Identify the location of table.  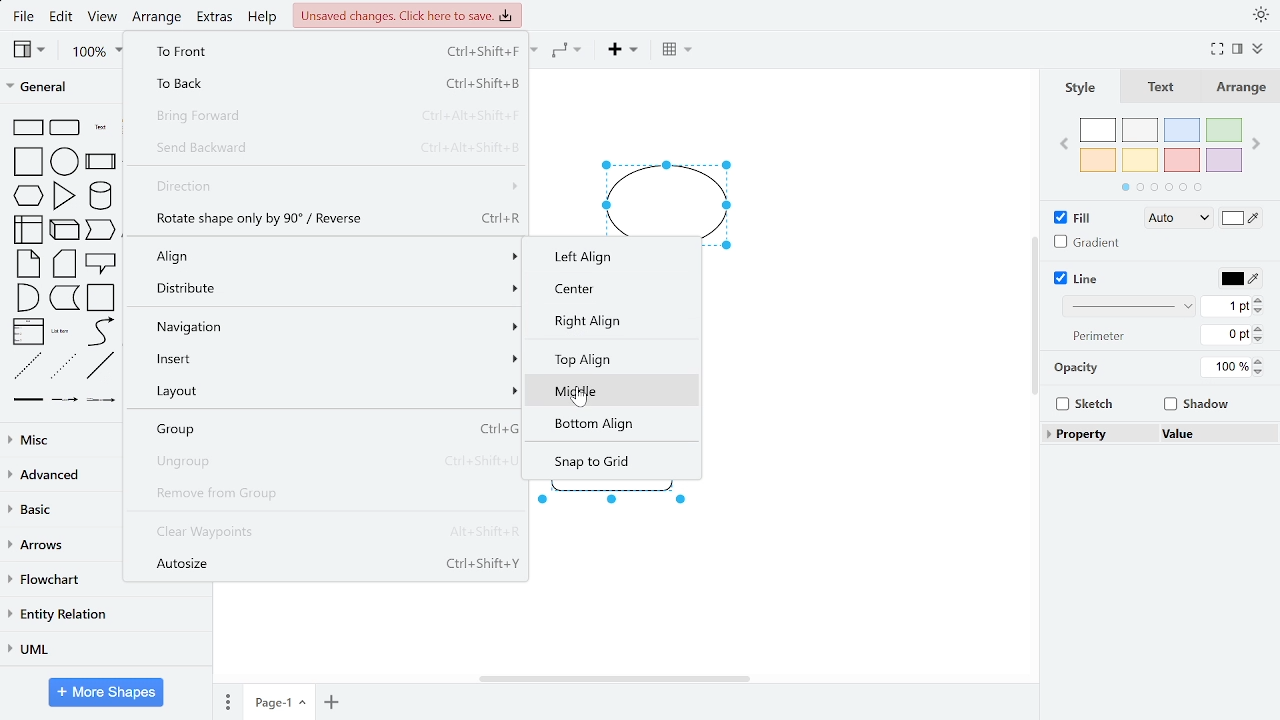
(674, 51).